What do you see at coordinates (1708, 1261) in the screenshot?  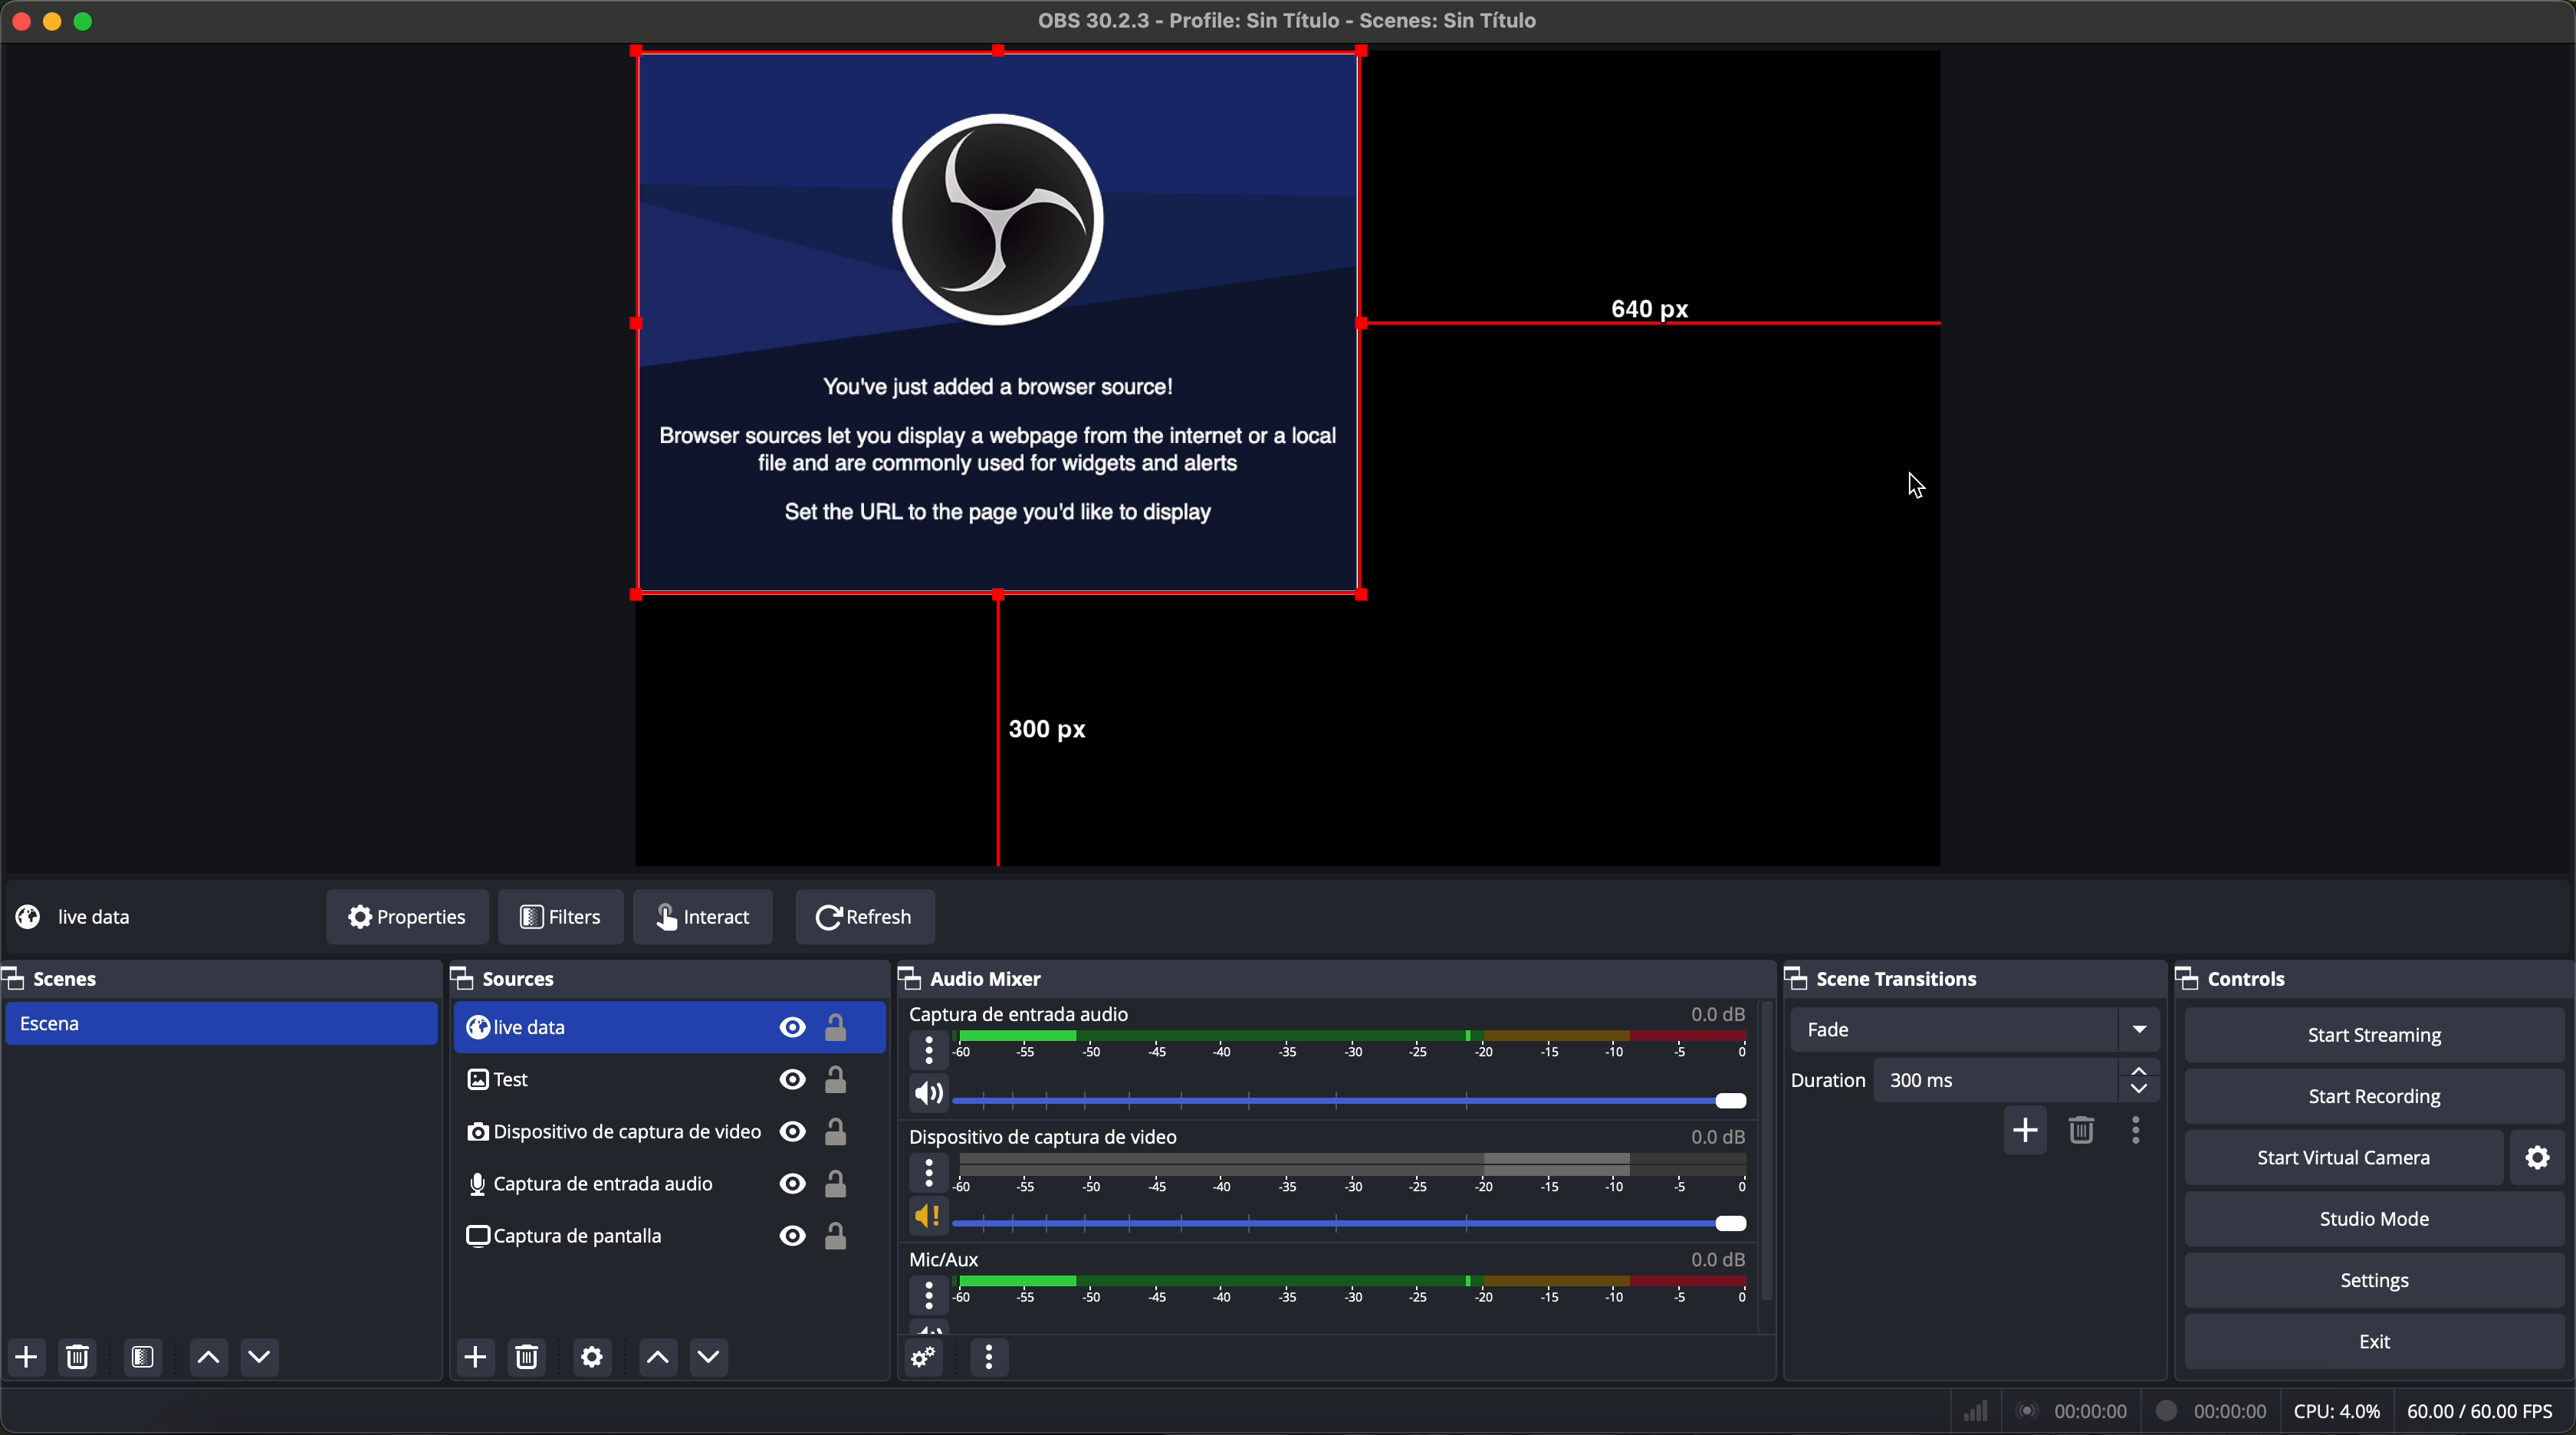 I see `0.0 dB` at bounding box center [1708, 1261].